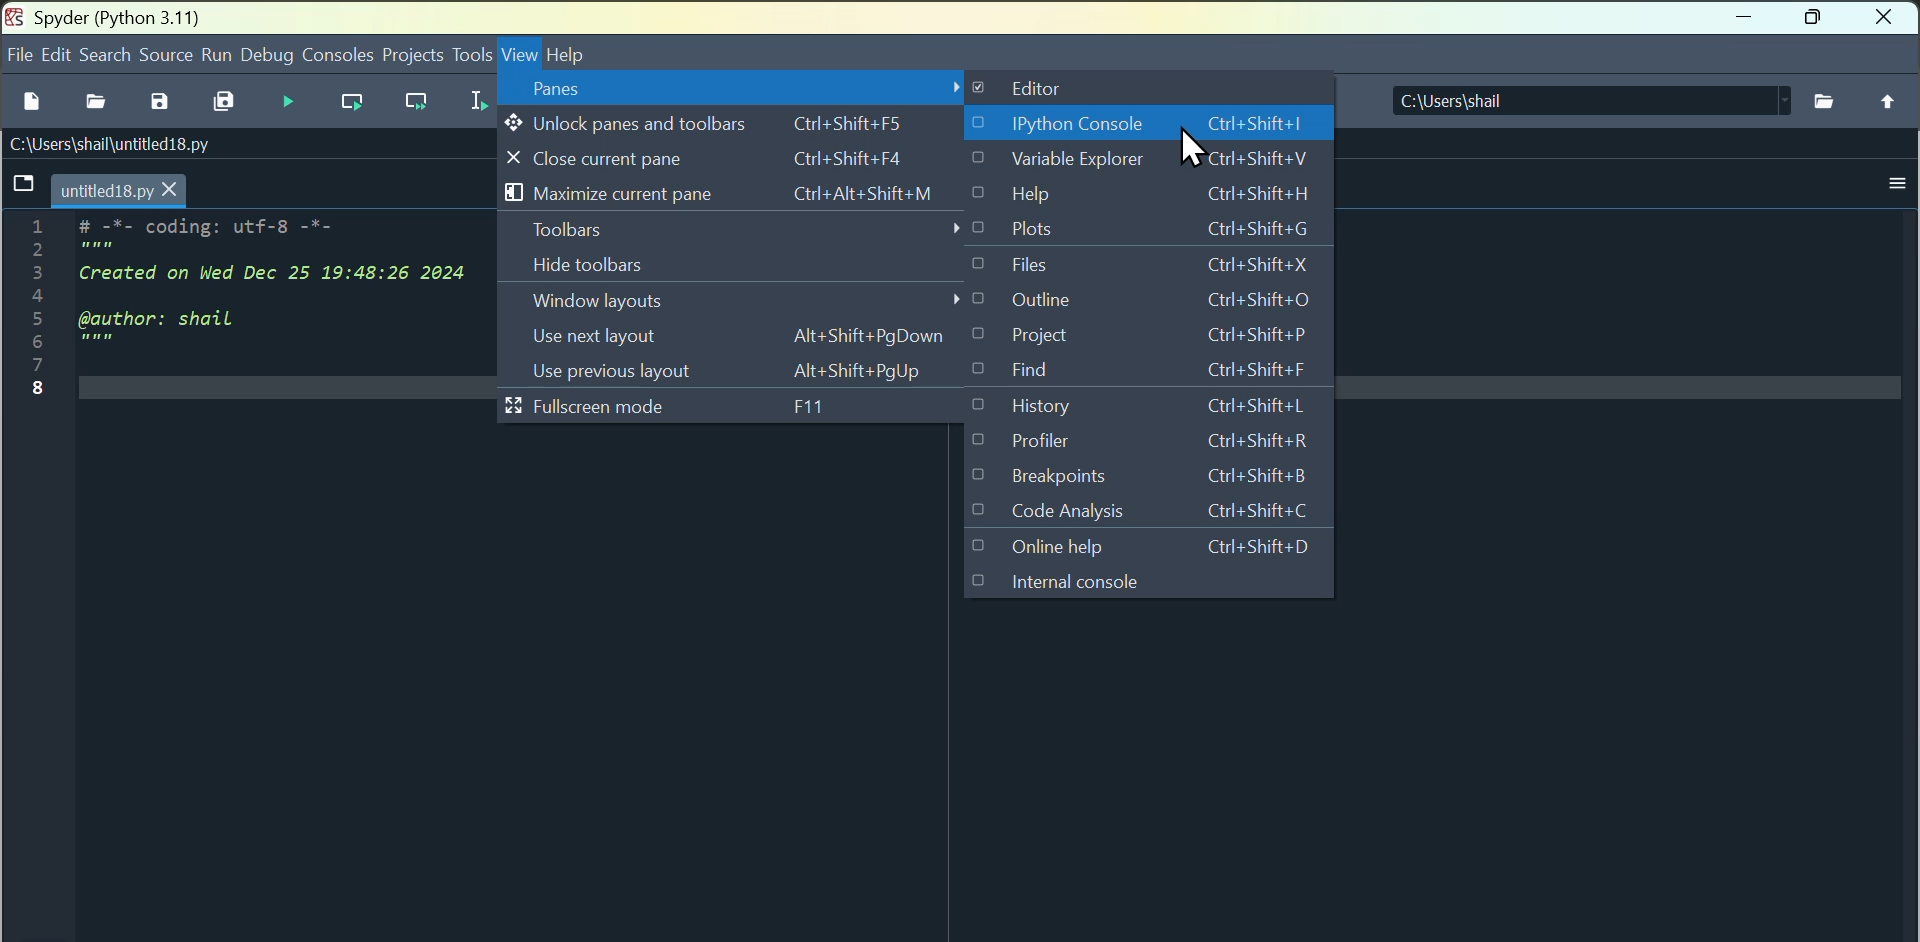  Describe the element at coordinates (1825, 100) in the screenshot. I see `browse folder` at that location.